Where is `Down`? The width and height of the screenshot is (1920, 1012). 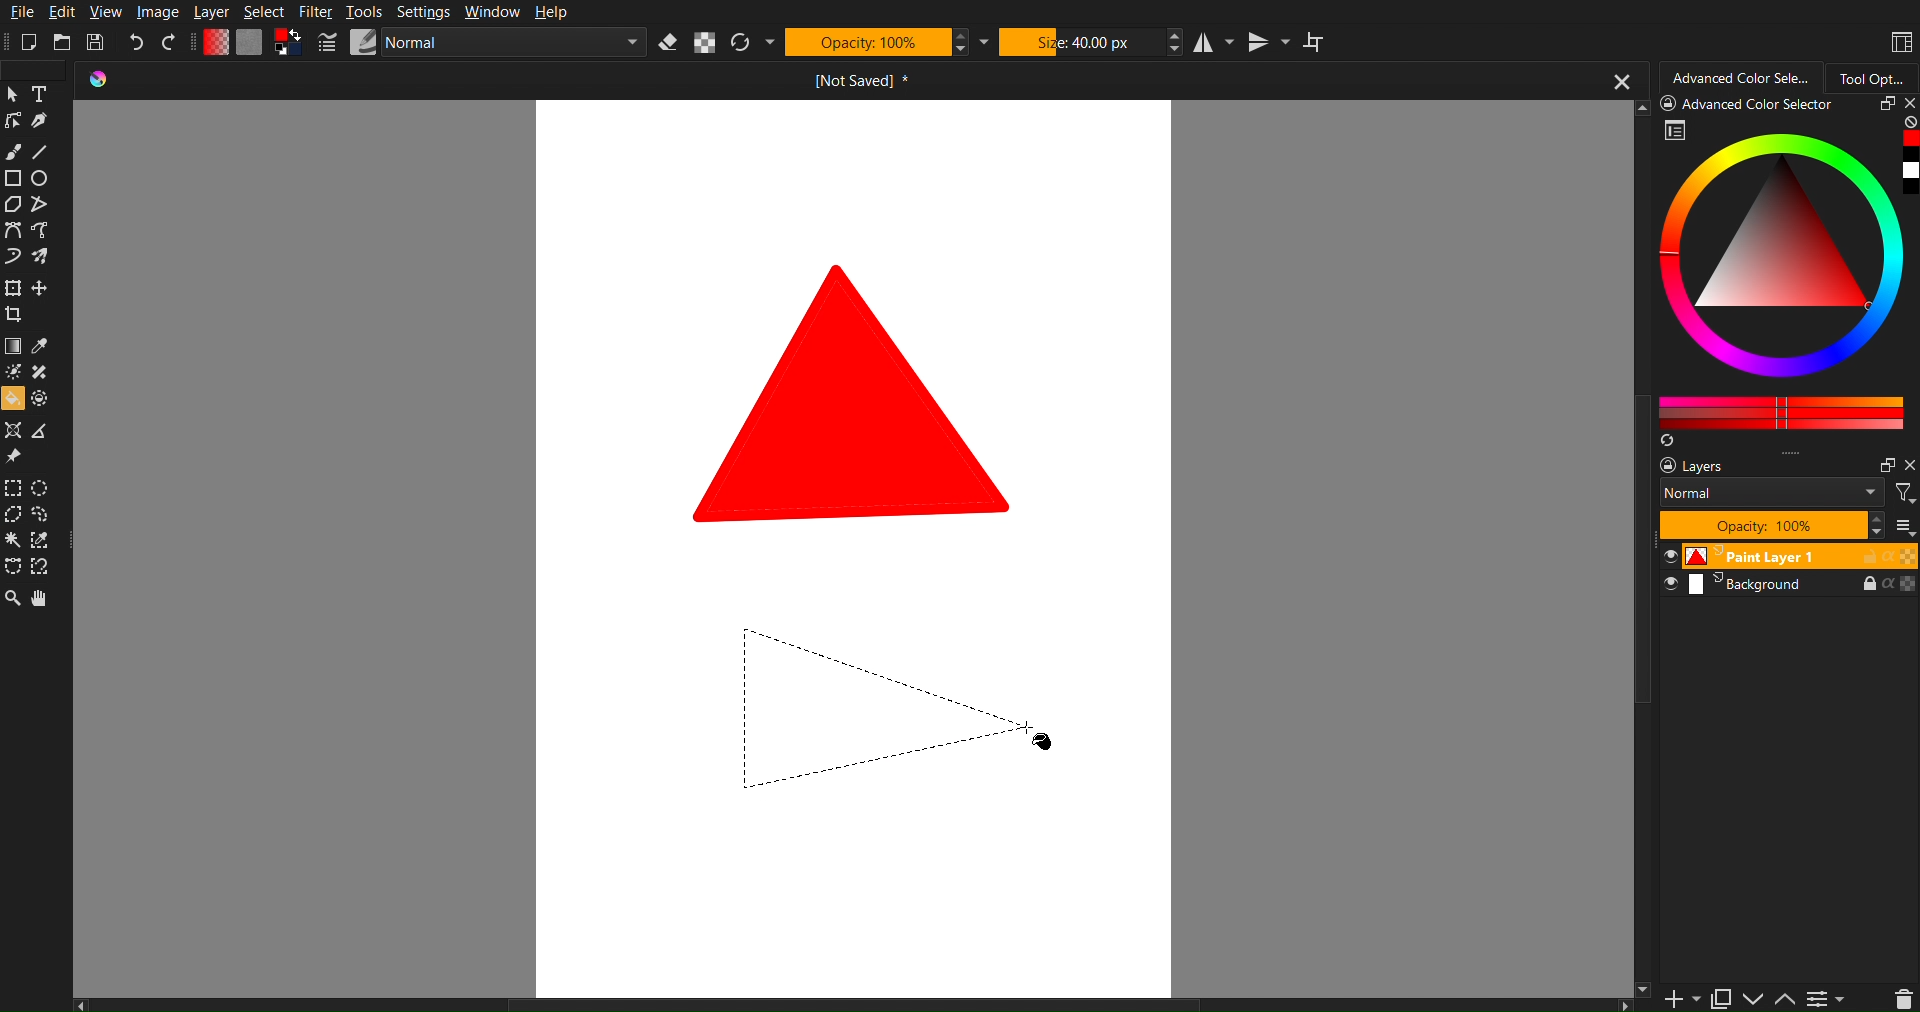 Down is located at coordinates (1754, 999).